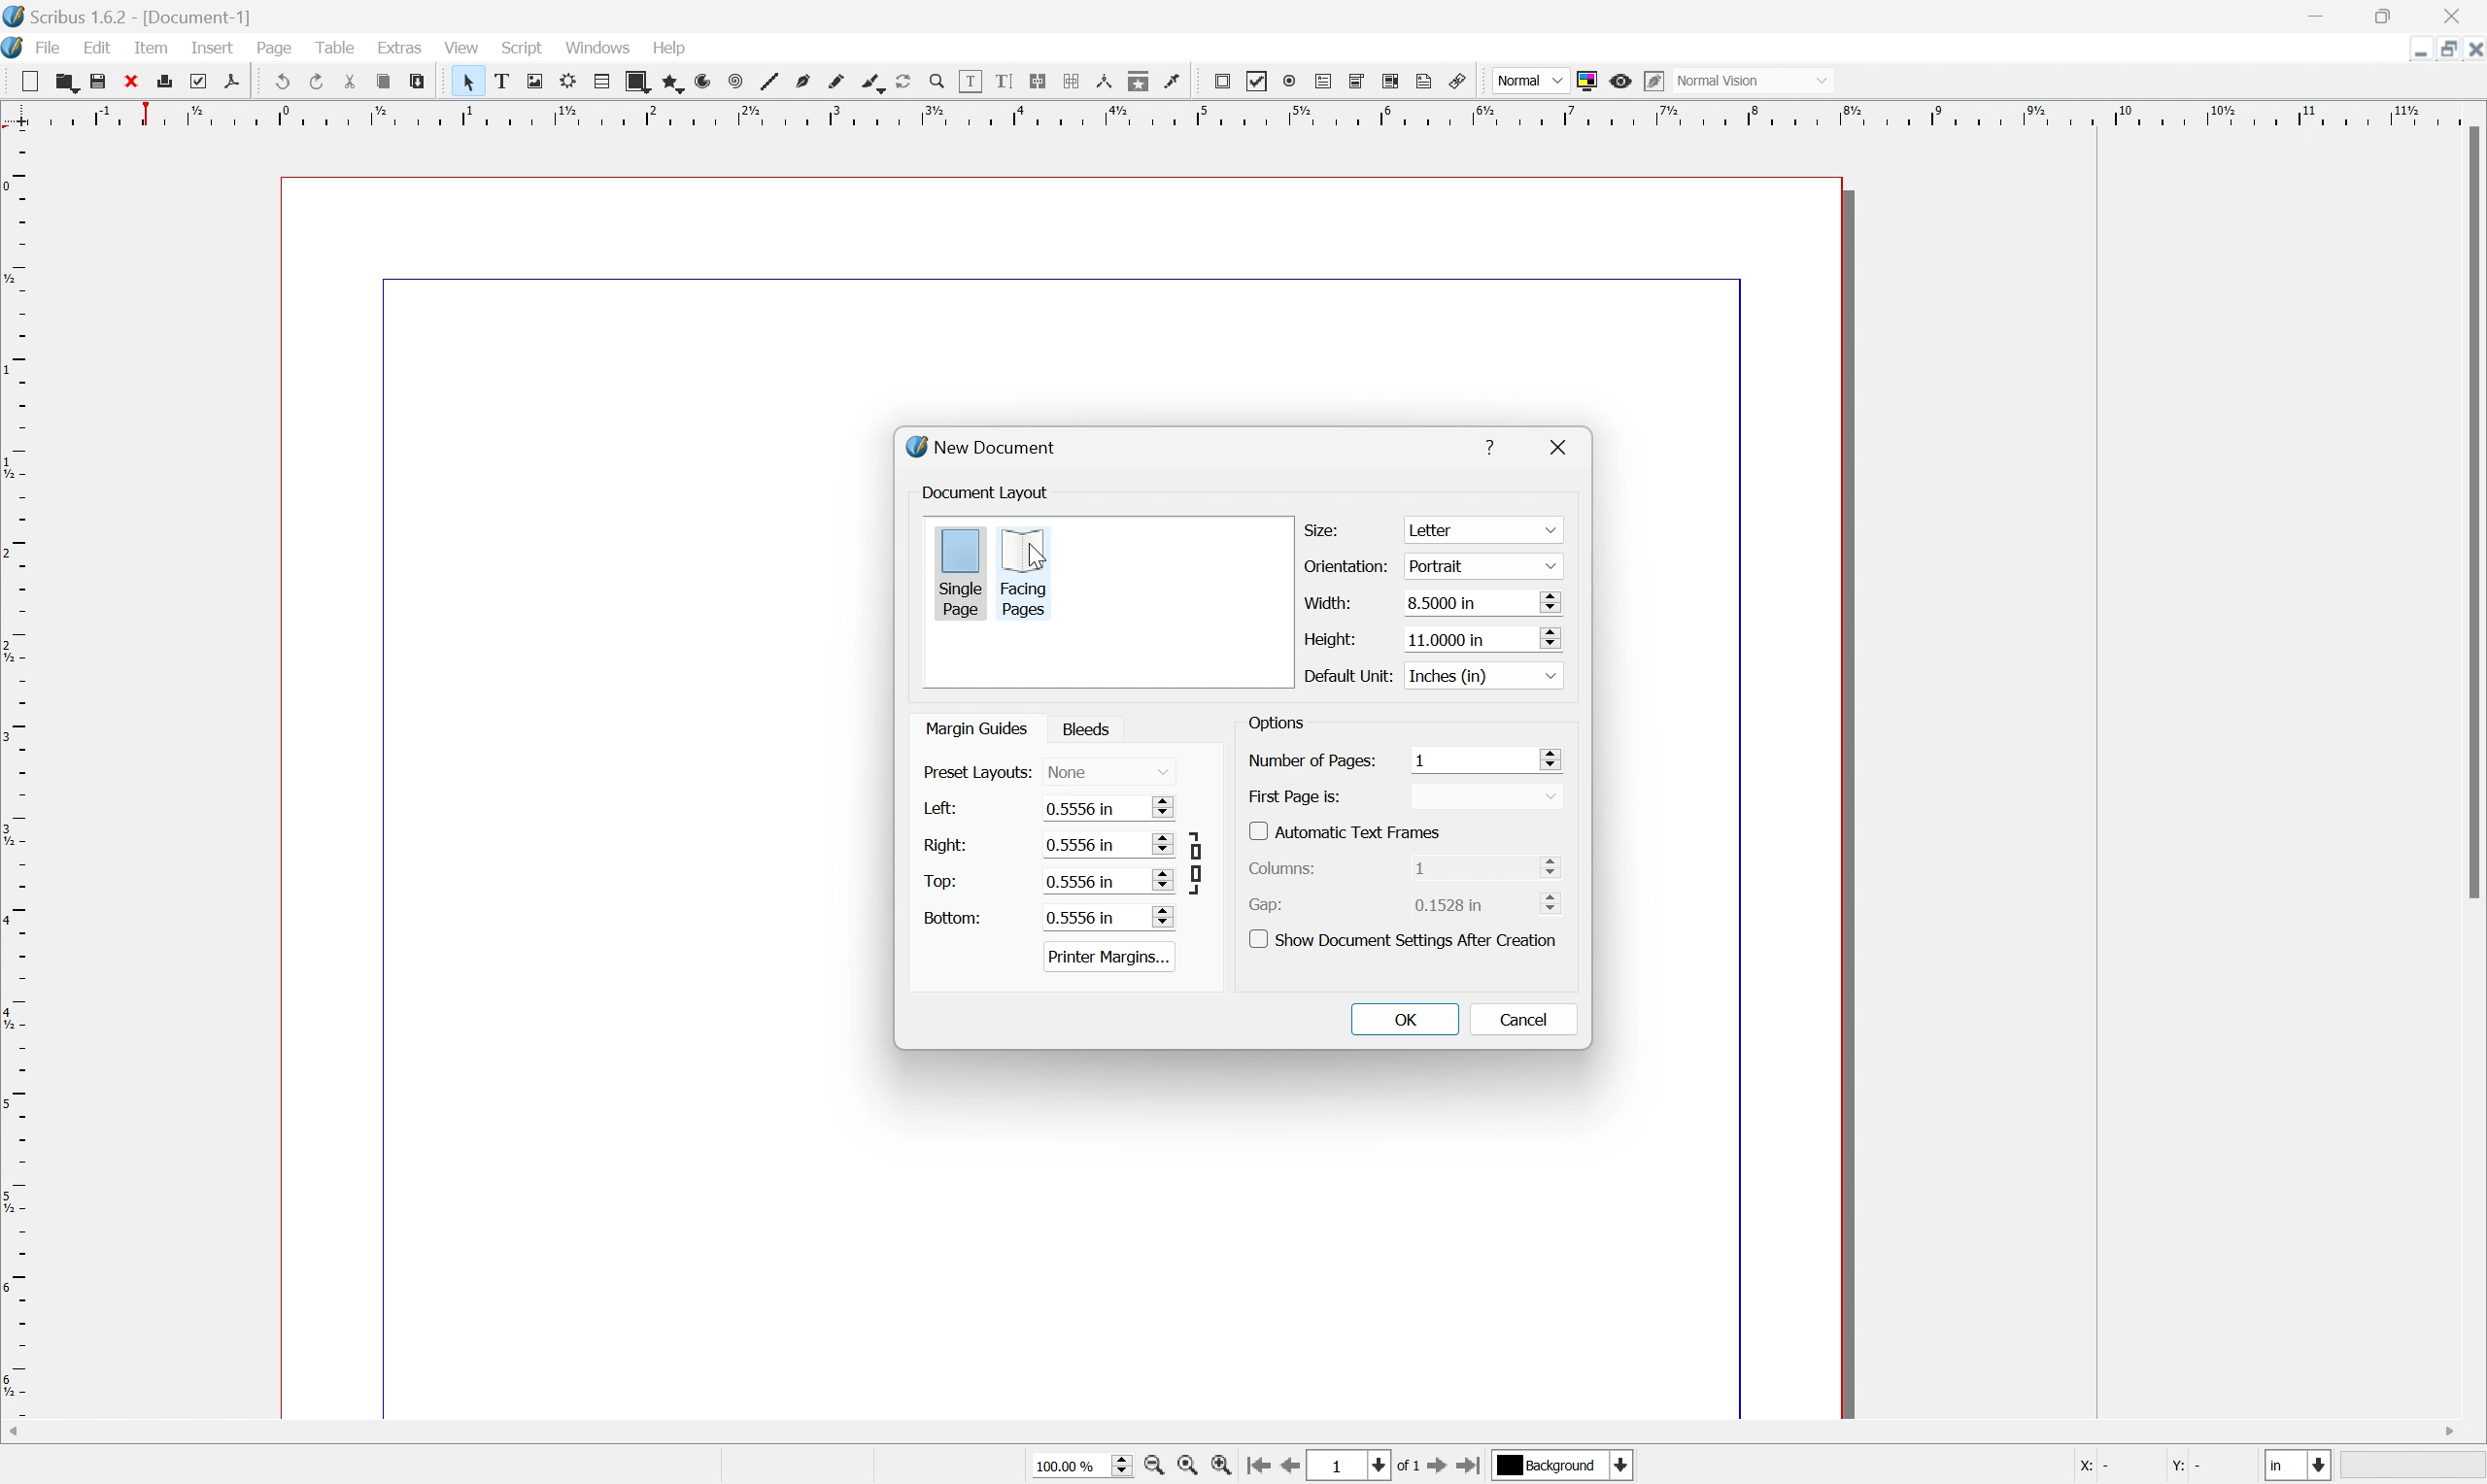 The image size is (2487, 1484). Describe the element at coordinates (1325, 601) in the screenshot. I see `width:` at that location.